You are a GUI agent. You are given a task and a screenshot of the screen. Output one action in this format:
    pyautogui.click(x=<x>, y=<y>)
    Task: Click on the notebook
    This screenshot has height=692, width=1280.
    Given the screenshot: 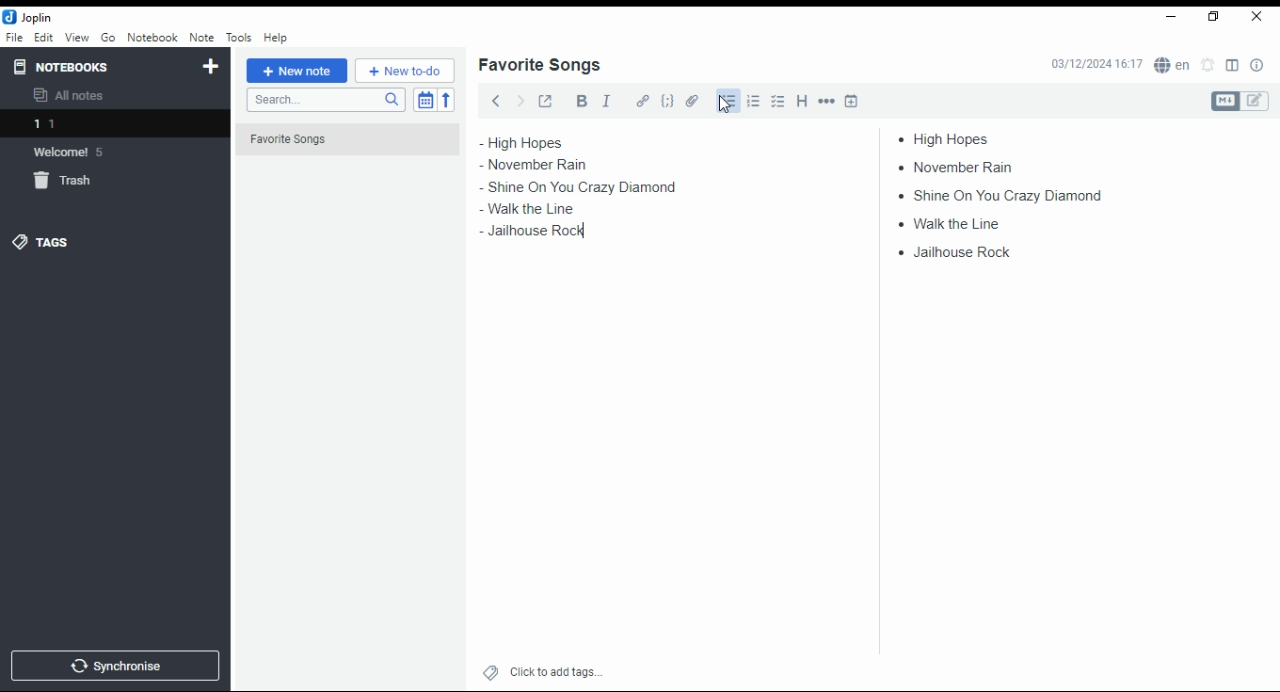 What is the action you would take?
    pyautogui.click(x=152, y=37)
    